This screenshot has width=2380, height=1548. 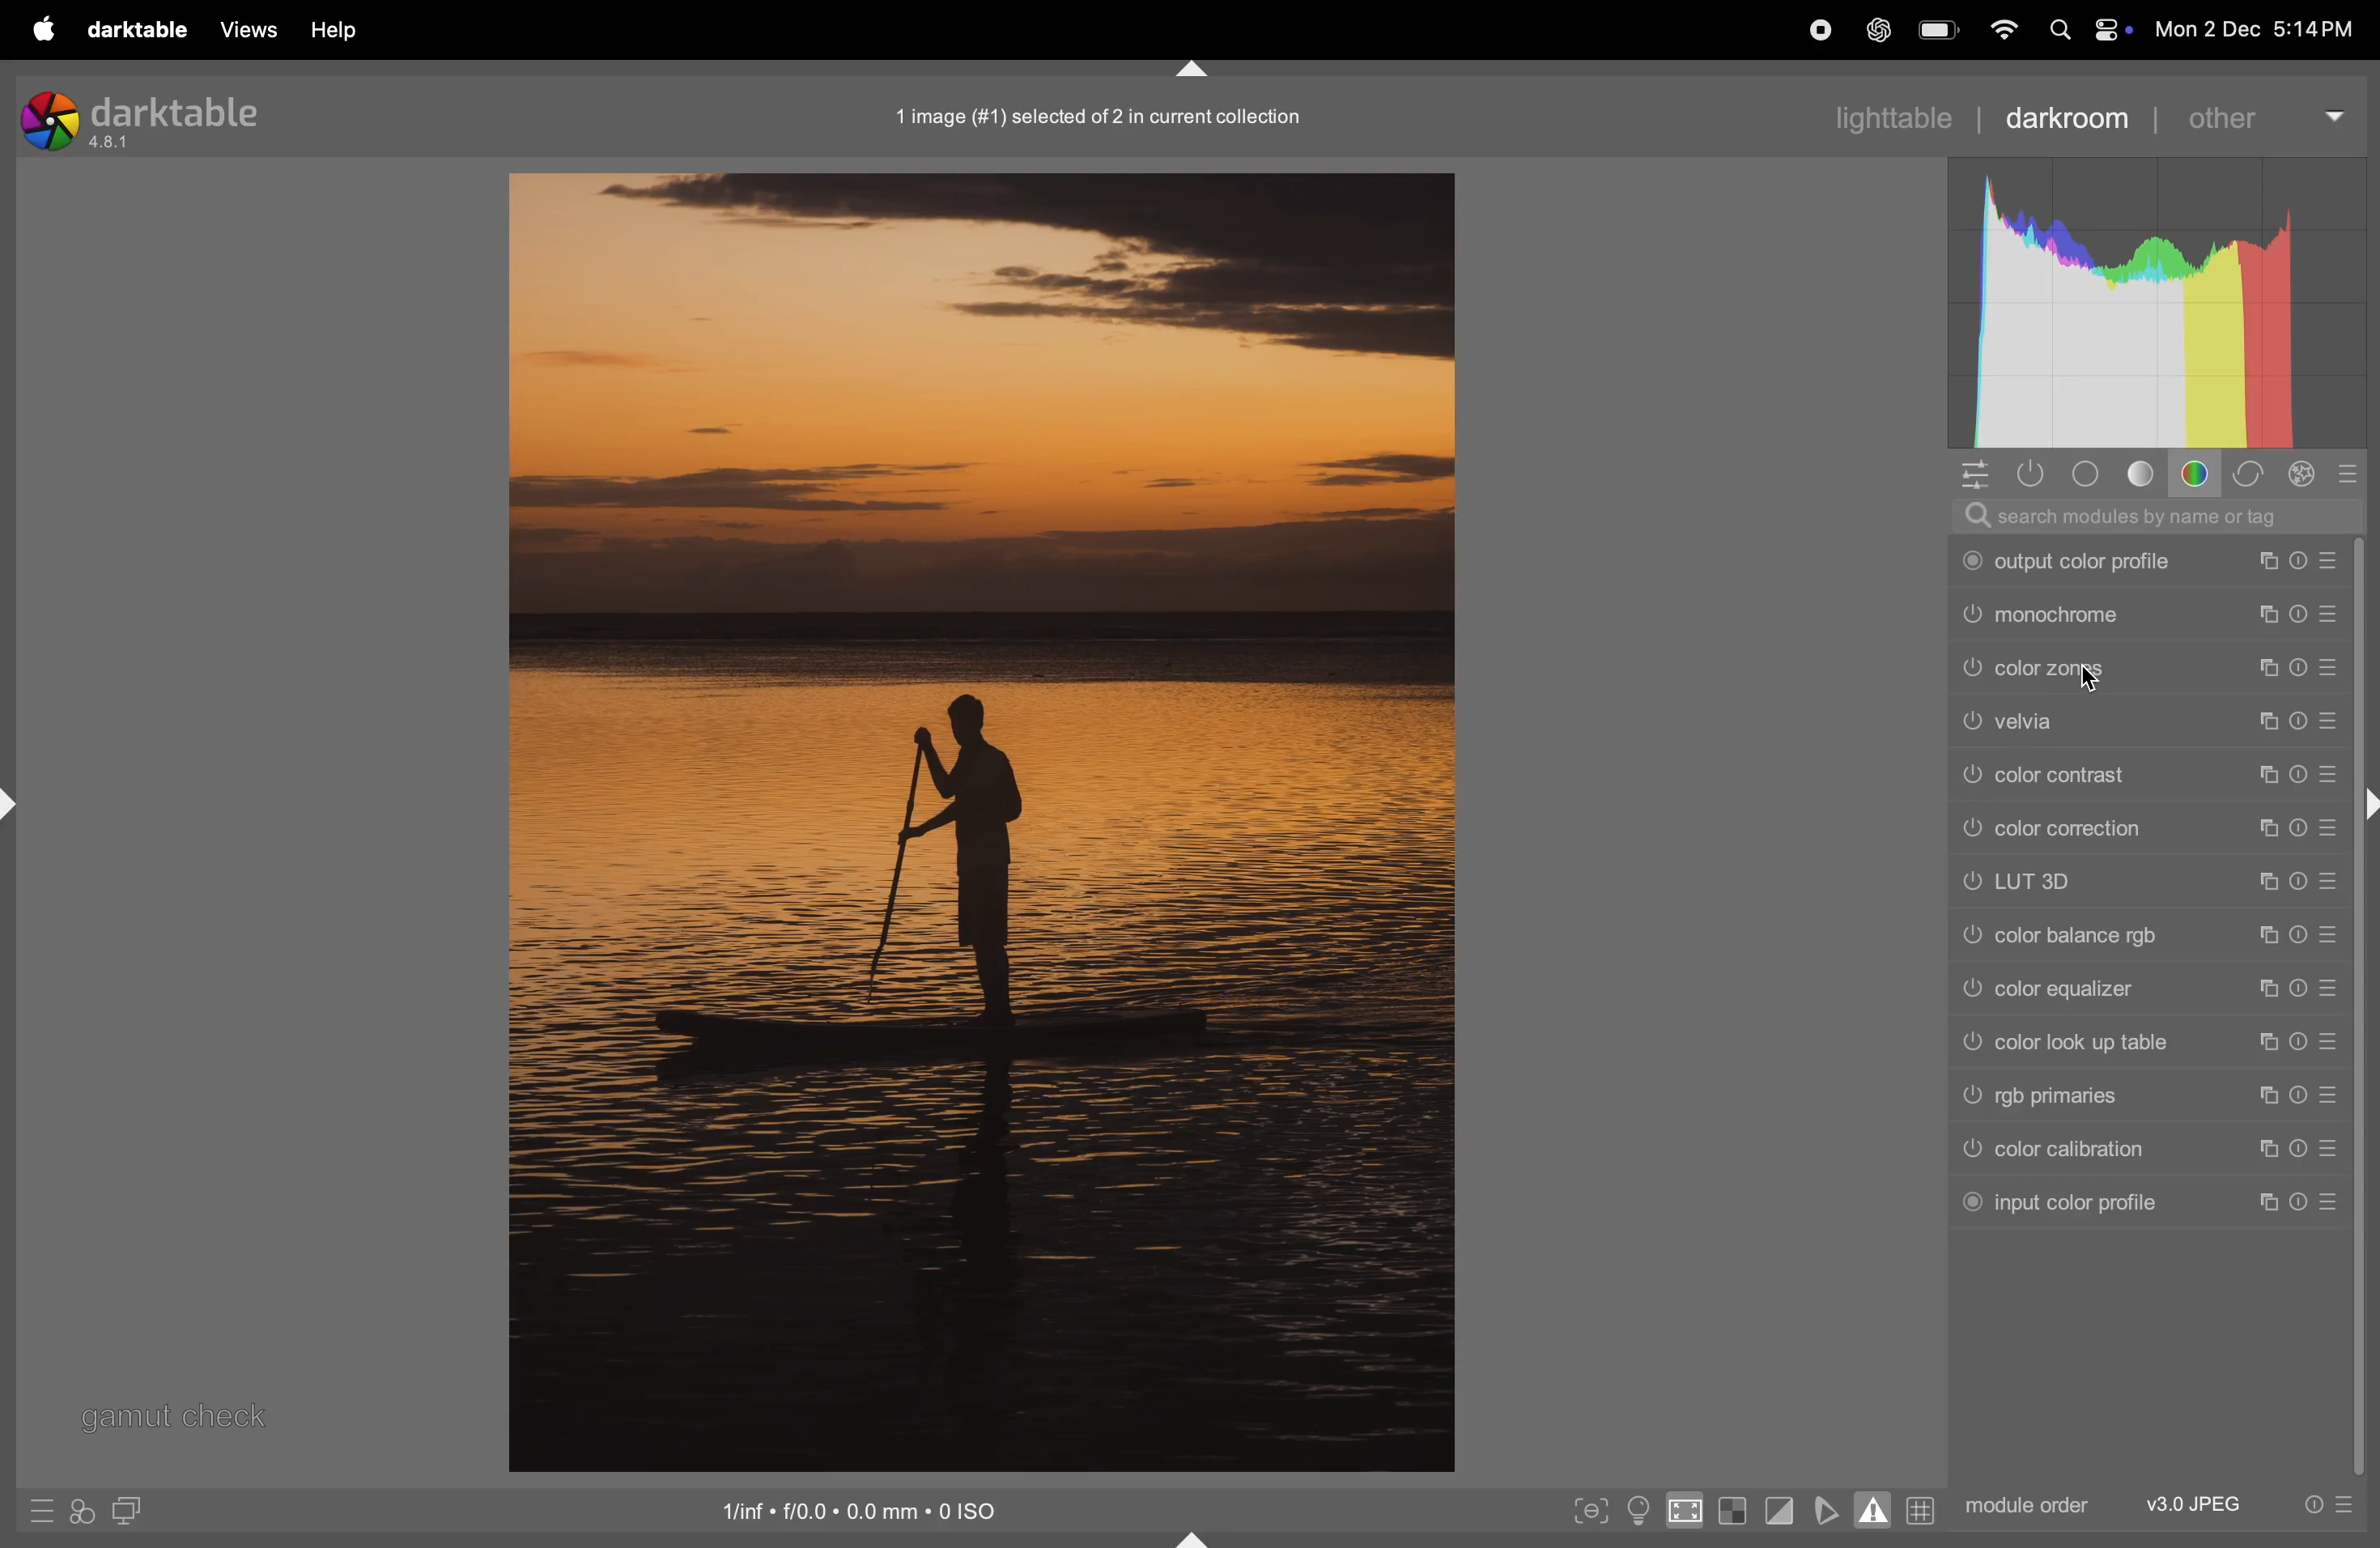 What do you see at coordinates (44, 1510) in the screenshot?
I see `quick presets` at bounding box center [44, 1510].